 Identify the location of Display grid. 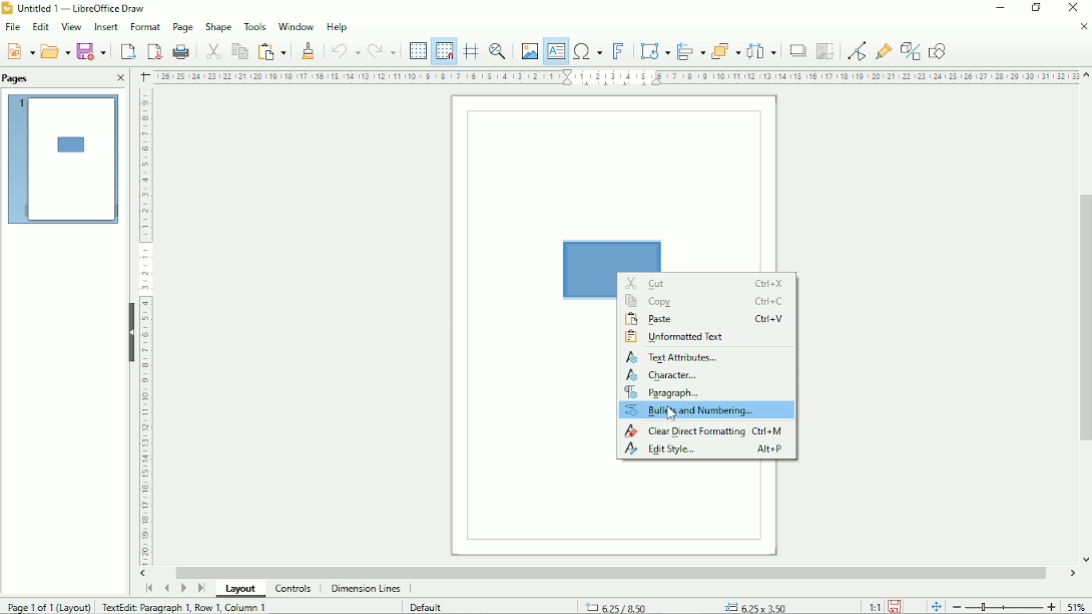
(417, 49).